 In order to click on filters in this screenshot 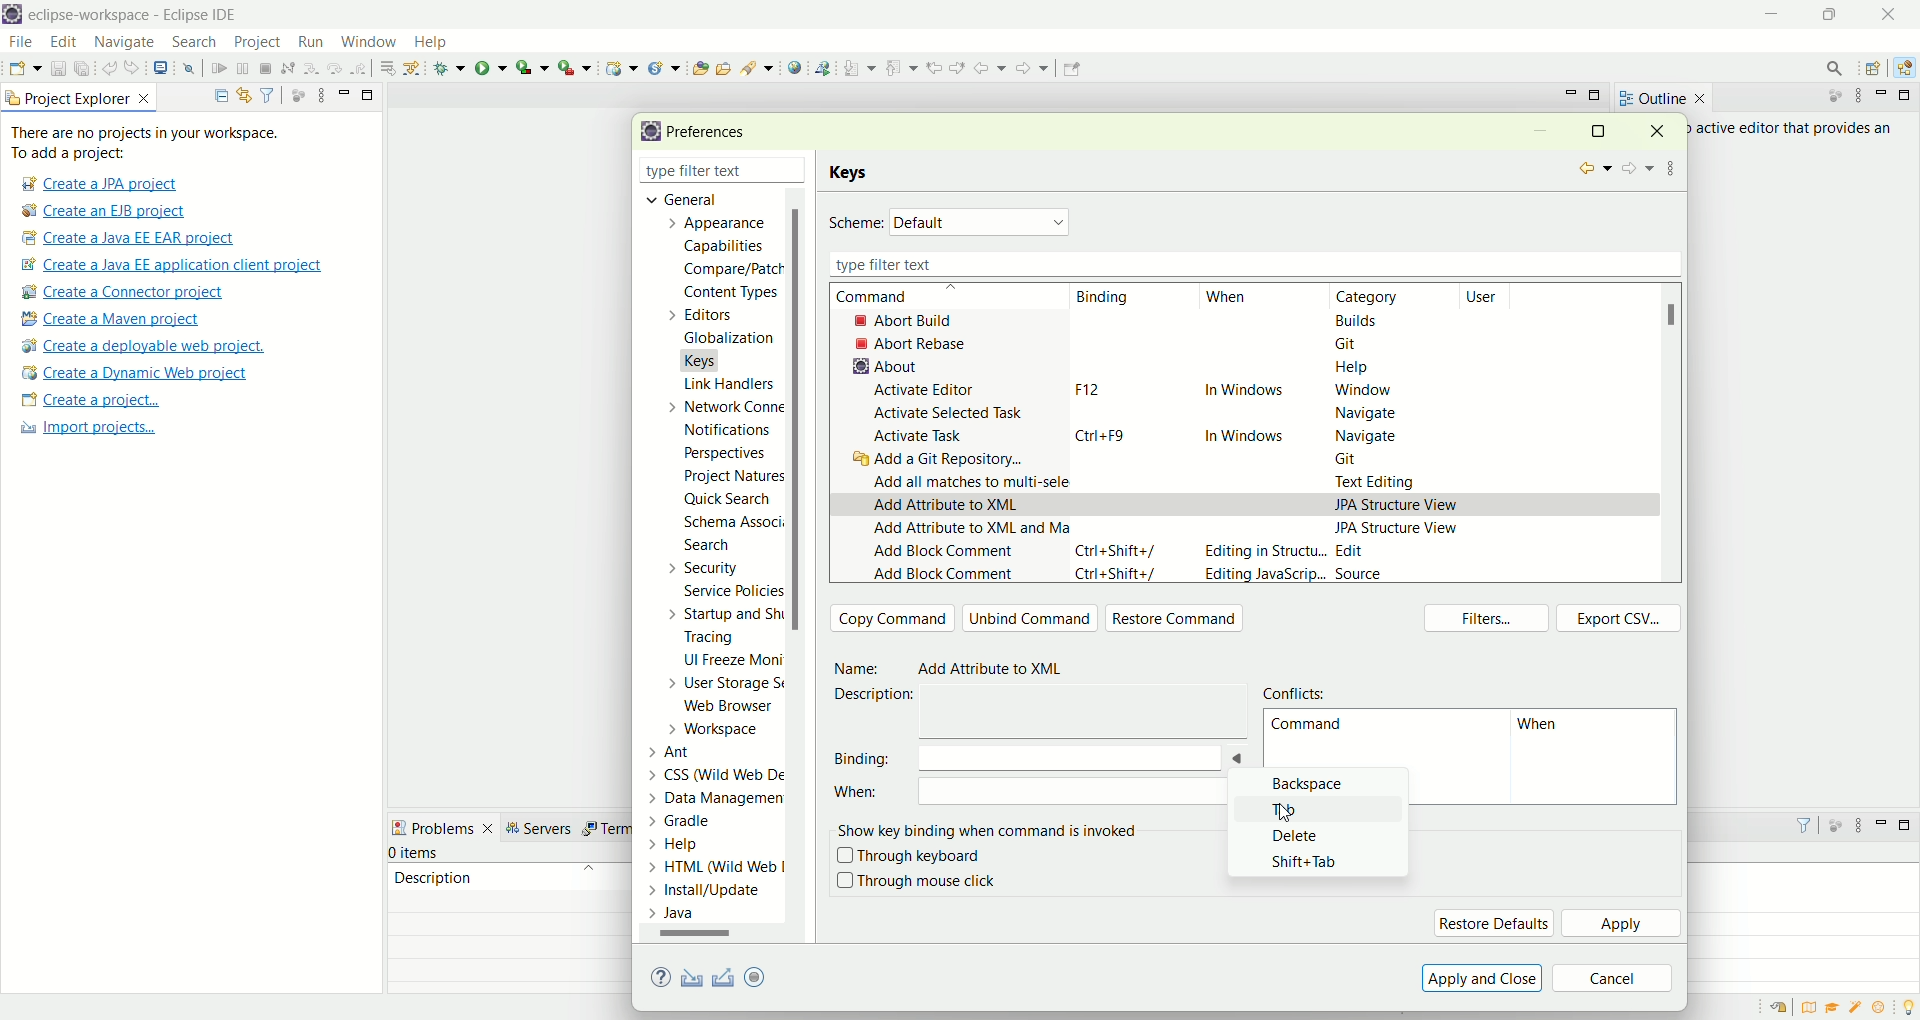, I will do `click(1491, 620)`.